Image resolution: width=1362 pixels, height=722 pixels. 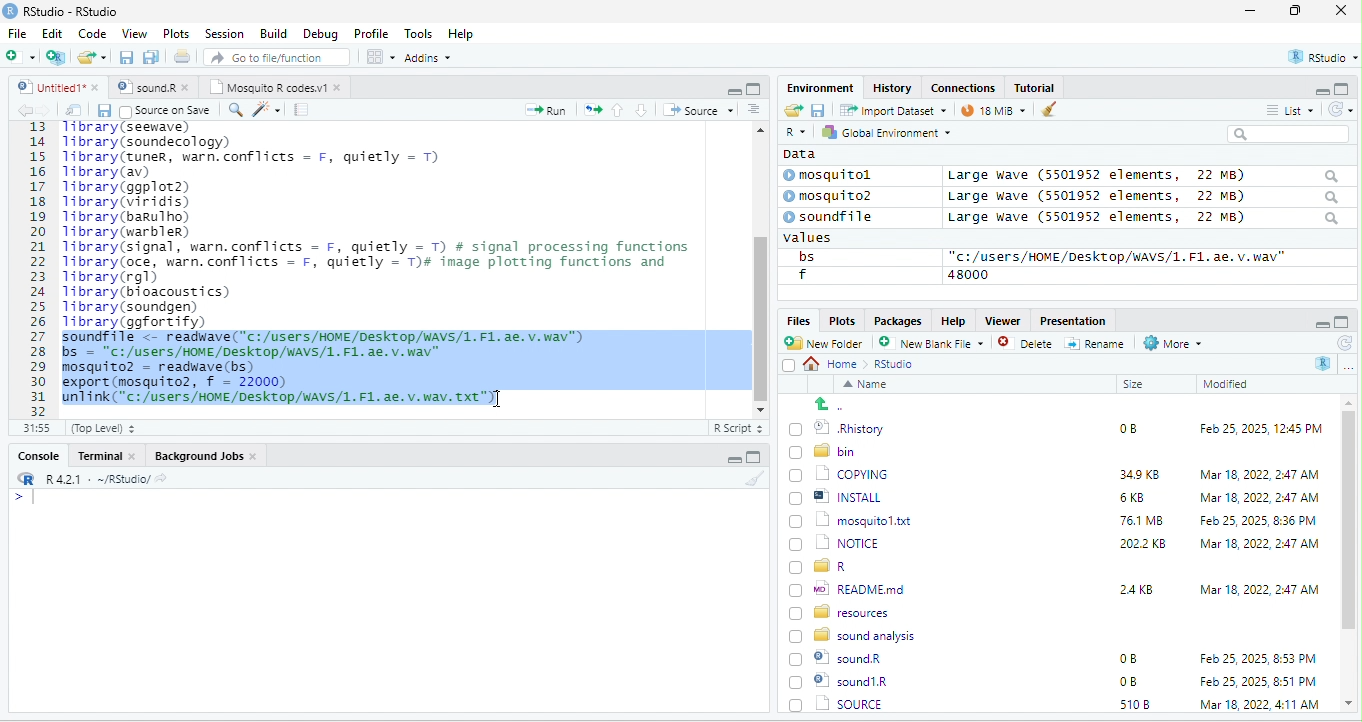 I want to click on ‘Mosquito R codes.vi, so click(x=150, y=87).